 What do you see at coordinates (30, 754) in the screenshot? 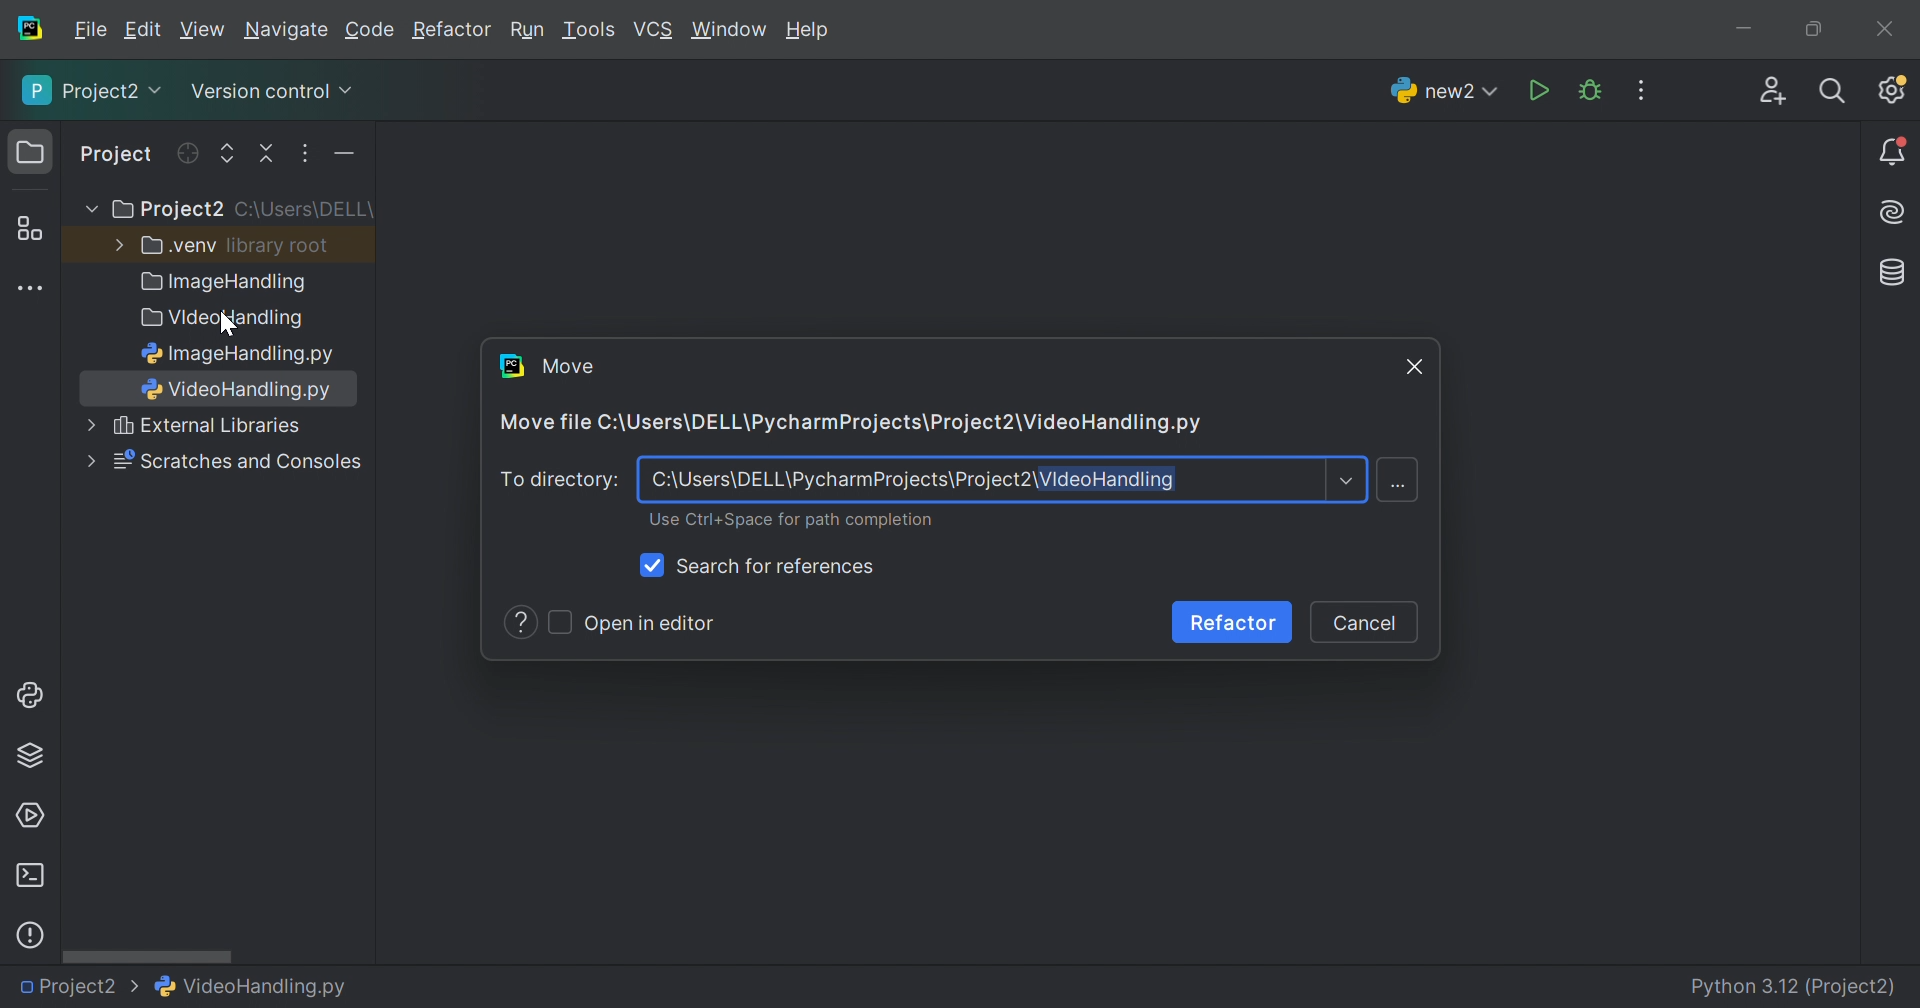
I see `Python packages` at bounding box center [30, 754].